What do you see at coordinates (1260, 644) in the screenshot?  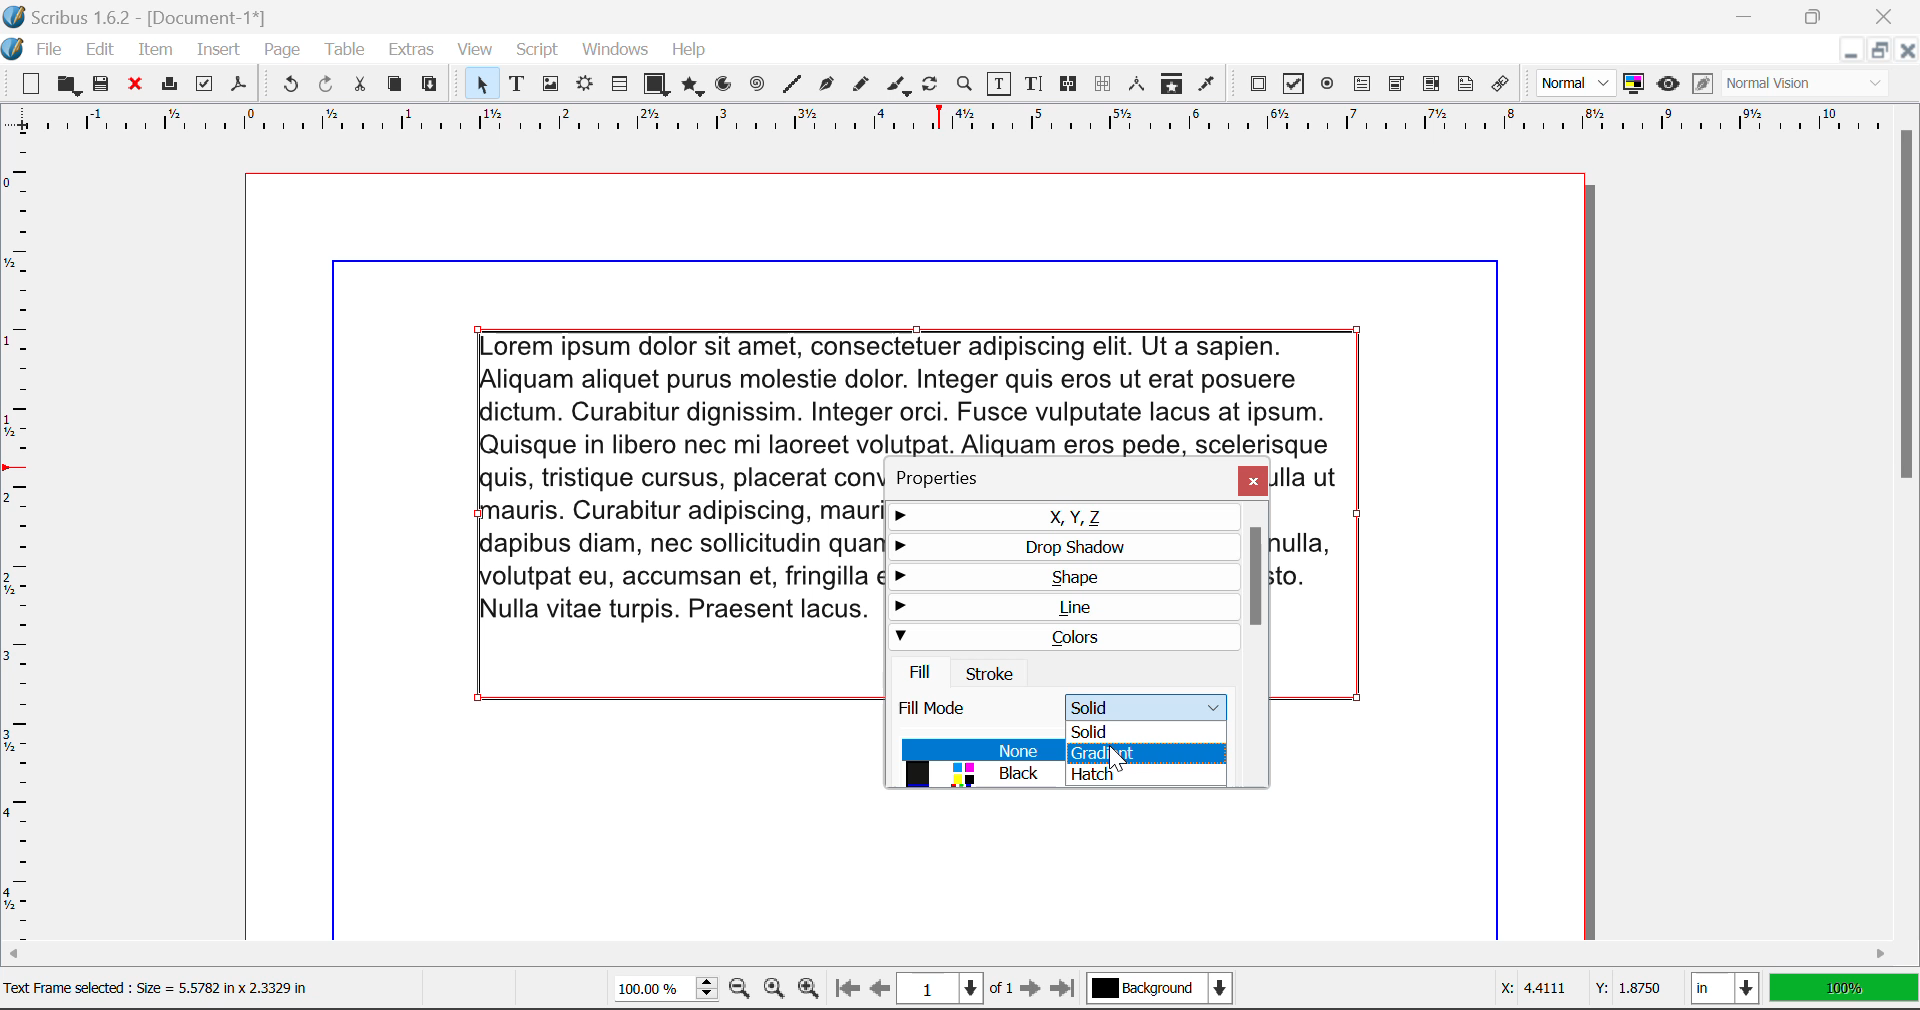 I see `Scroll Bar` at bounding box center [1260, 644].